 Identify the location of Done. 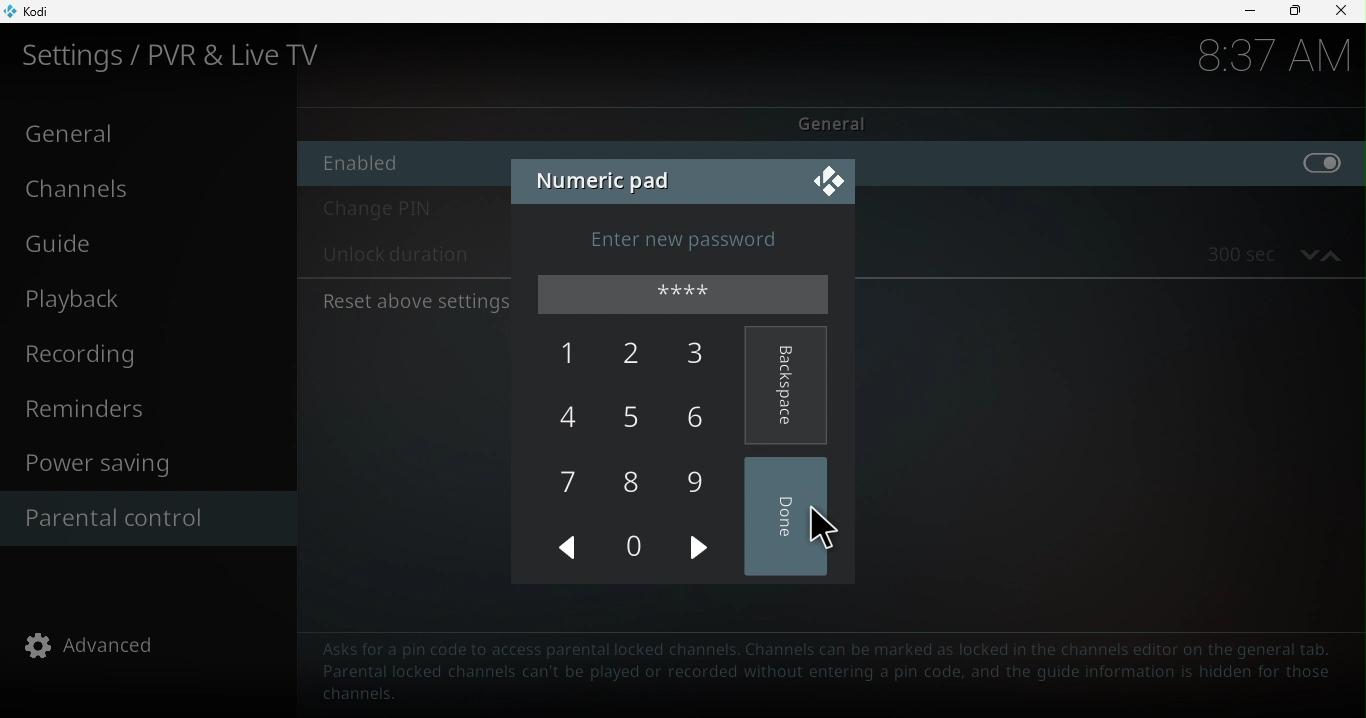
(793, 517).